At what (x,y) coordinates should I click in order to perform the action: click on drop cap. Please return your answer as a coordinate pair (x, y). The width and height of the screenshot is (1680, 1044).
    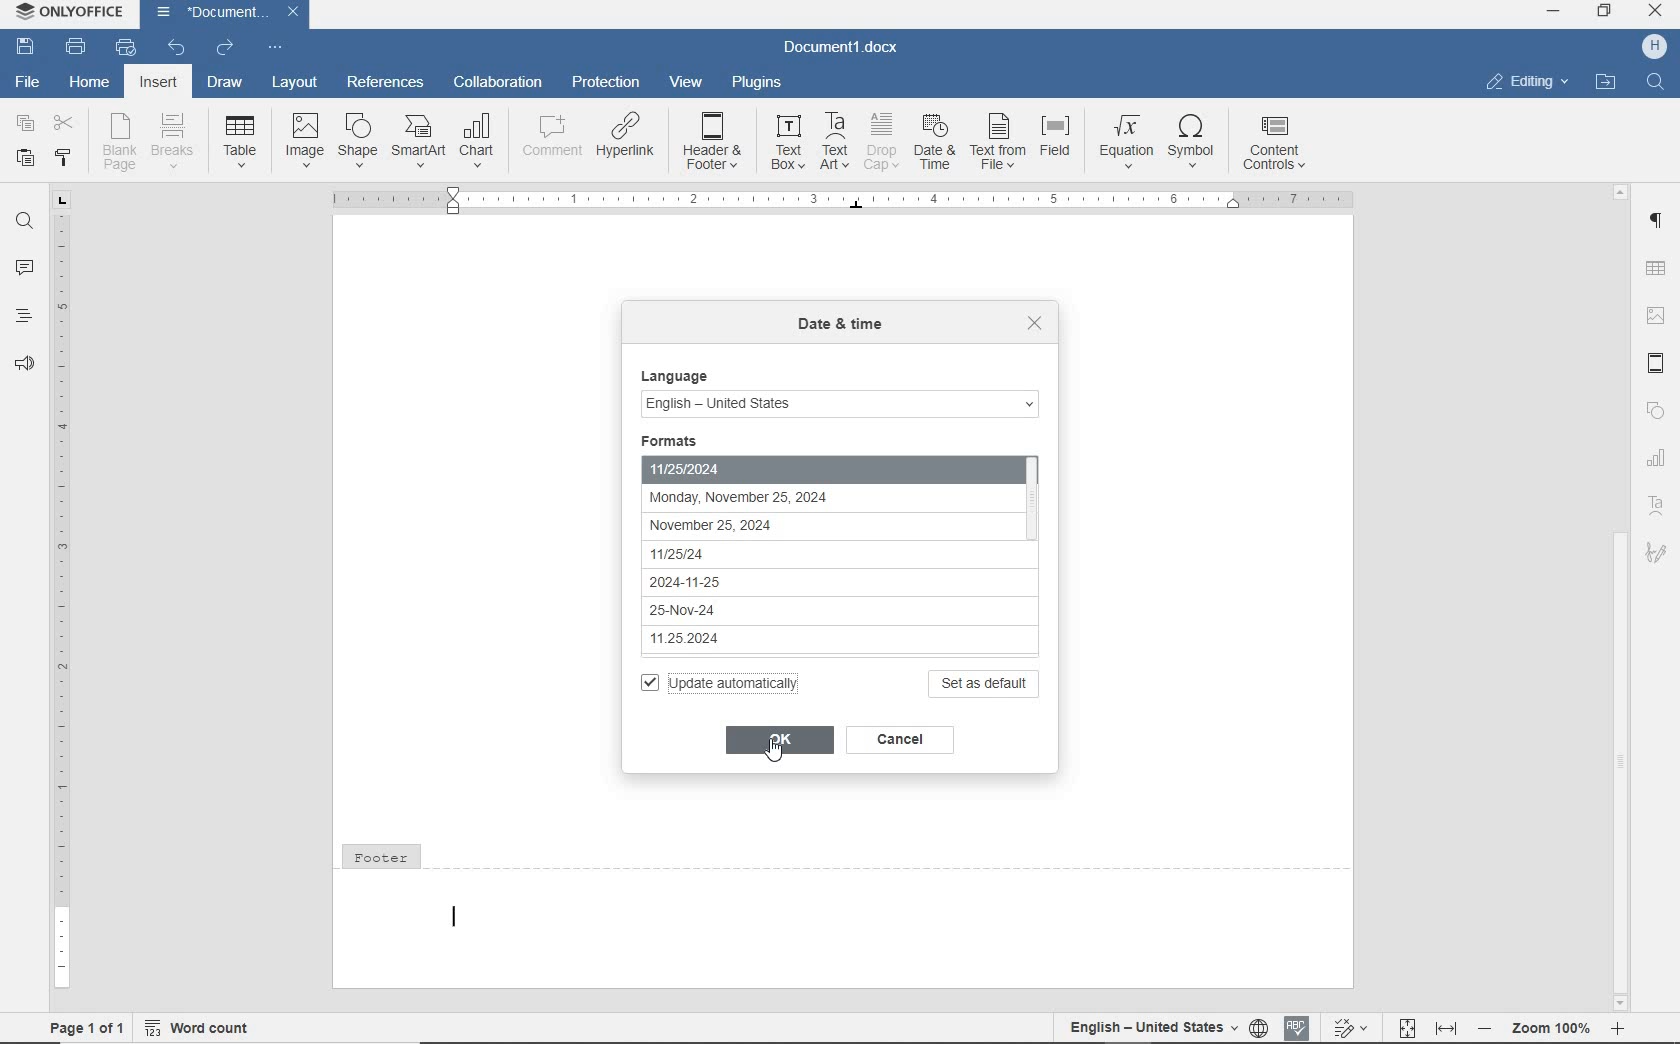
    Looking at the image, I should click on (882, 141).